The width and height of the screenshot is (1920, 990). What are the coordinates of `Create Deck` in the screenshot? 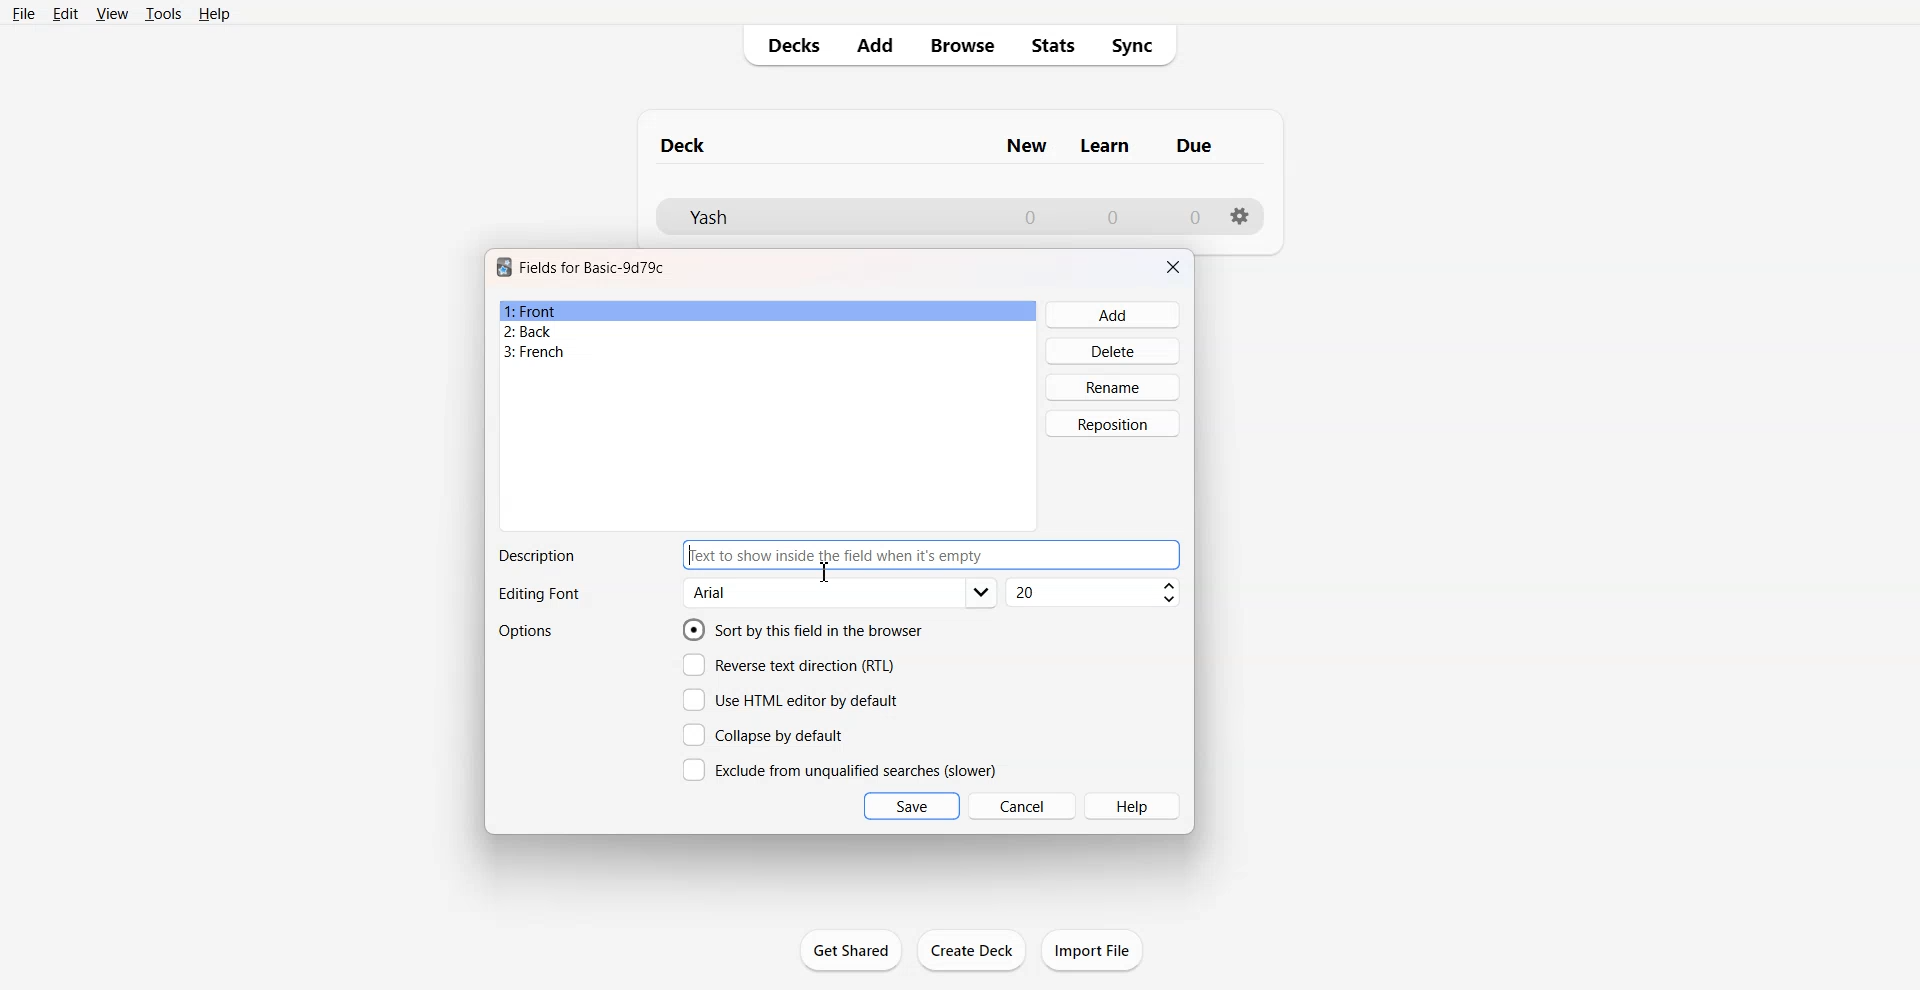 It's located at (973, 949).